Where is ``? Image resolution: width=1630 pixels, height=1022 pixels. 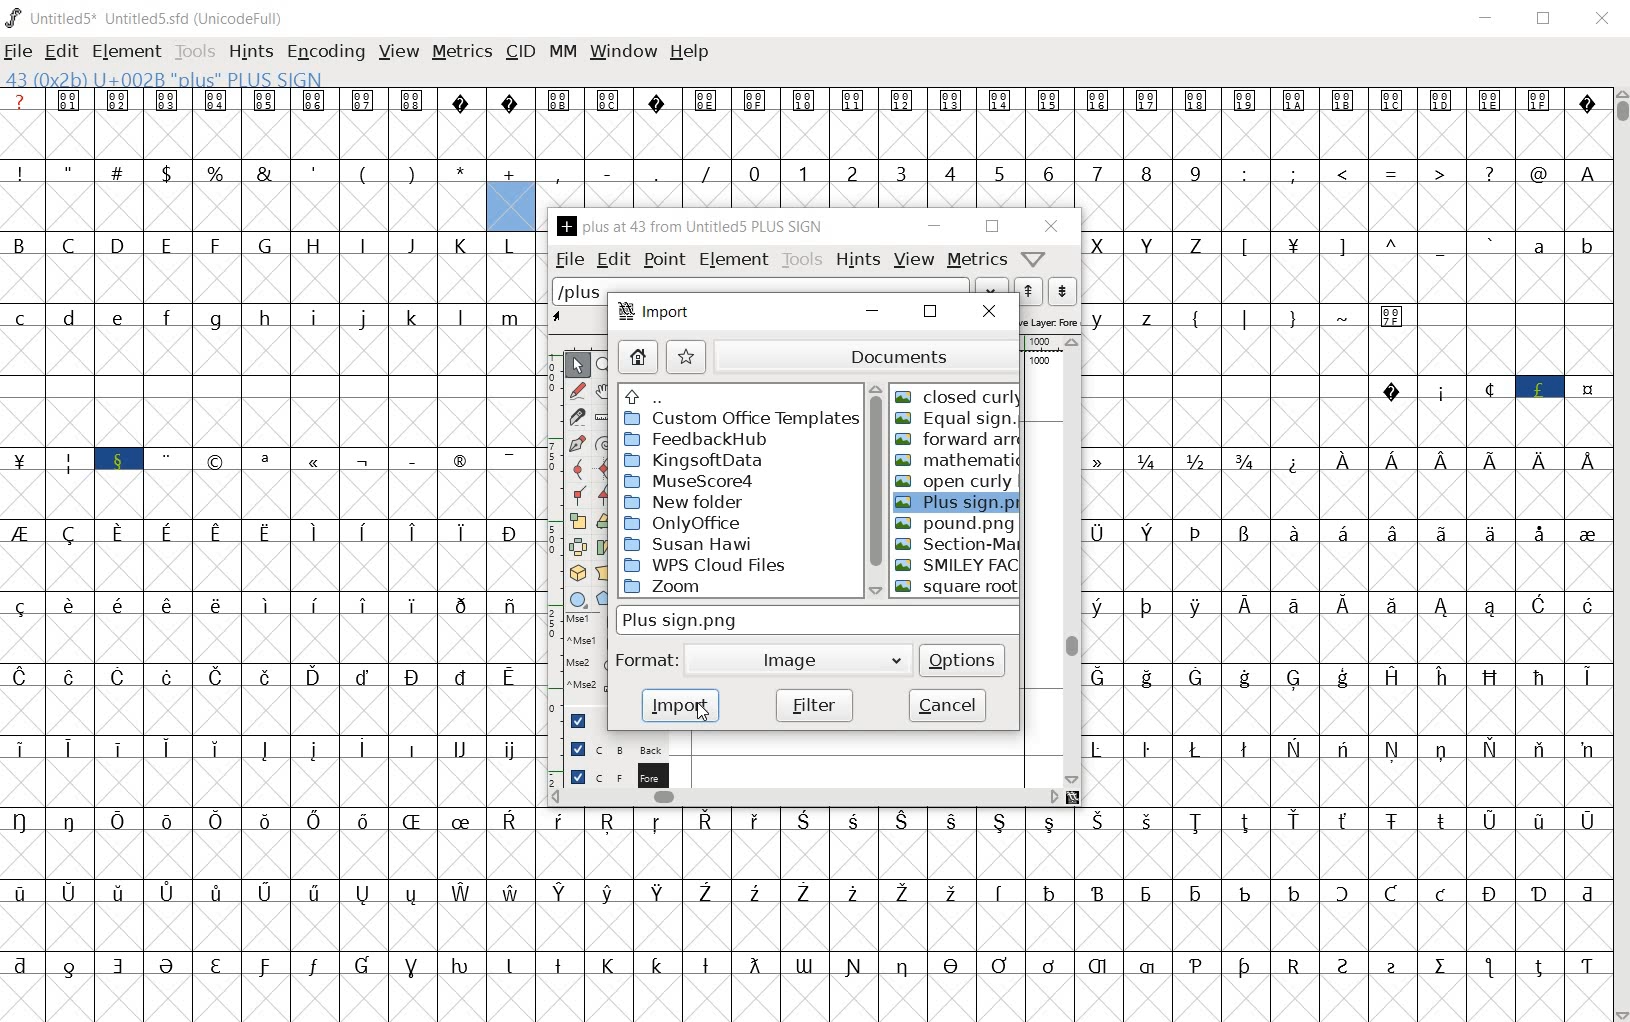
 is located at coordinates (1346, 700).